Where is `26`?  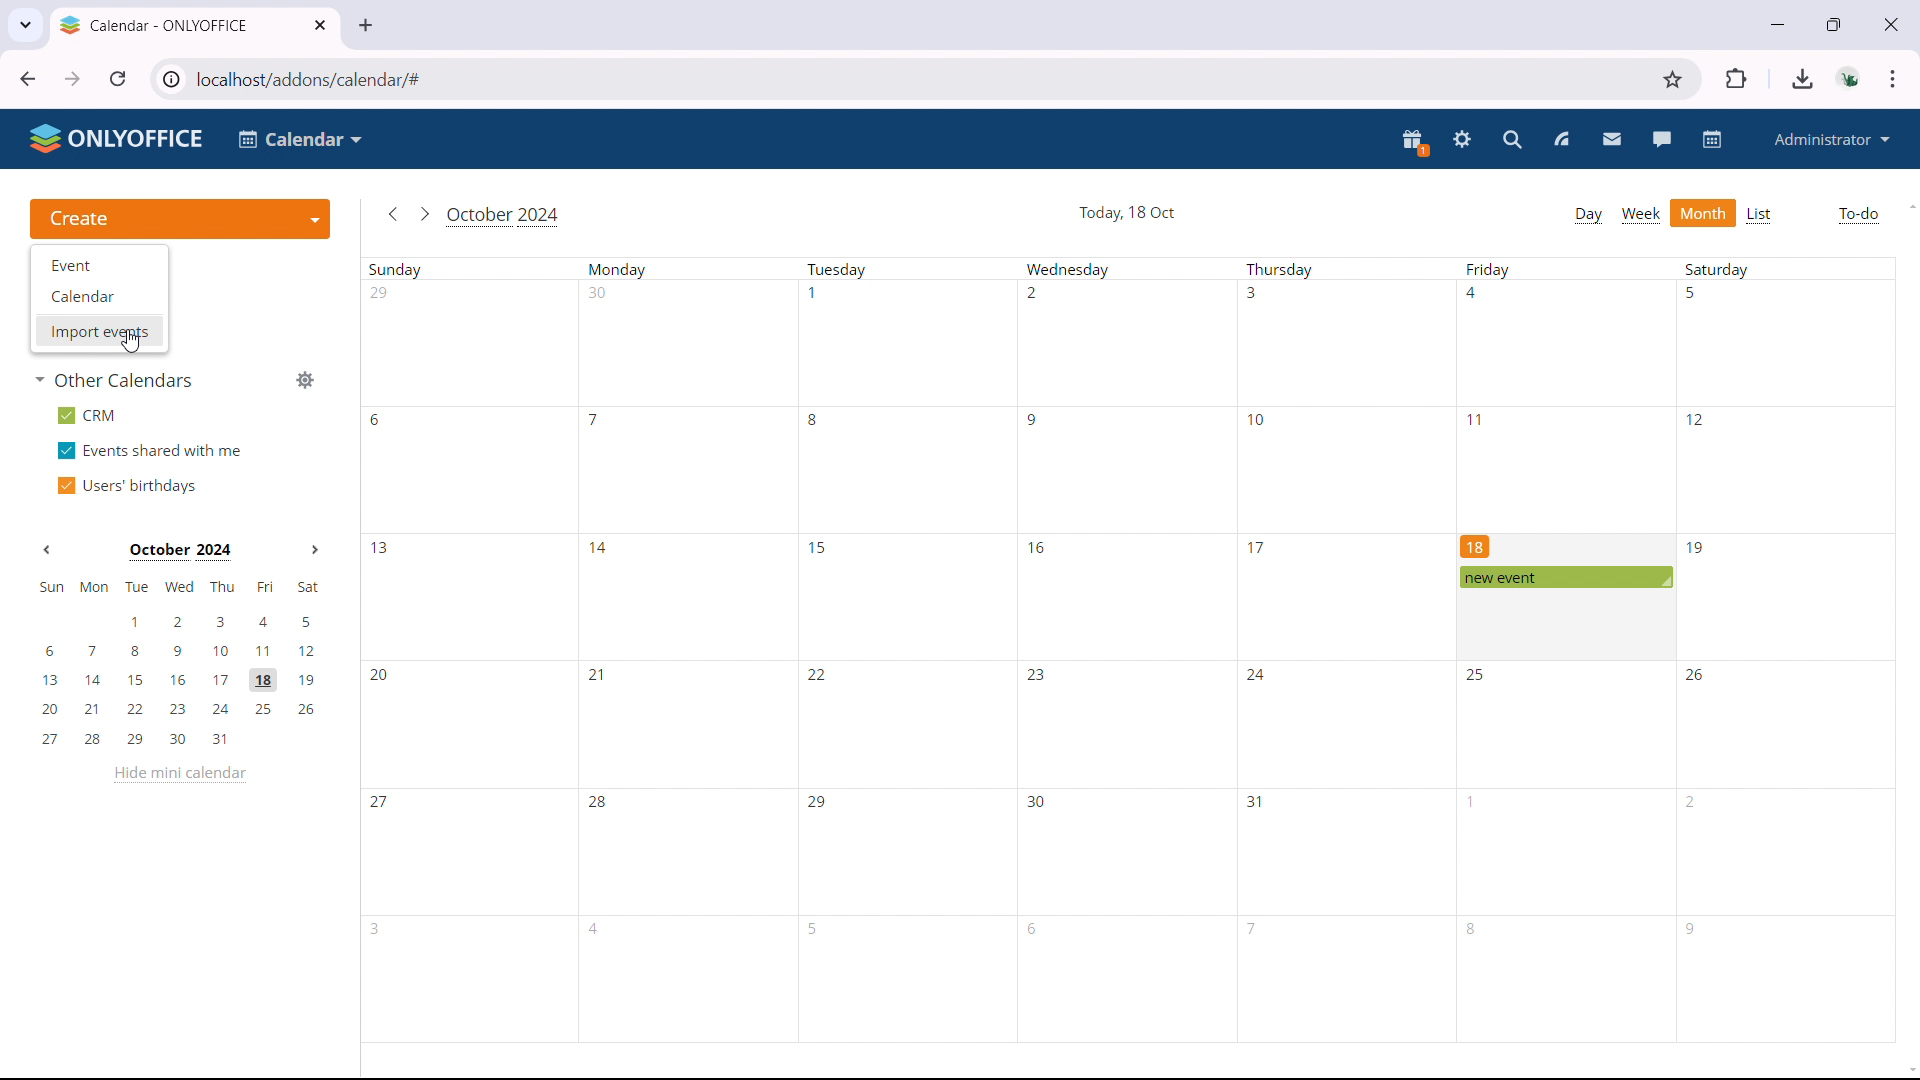
26 is located at coordinates (1697, 673).